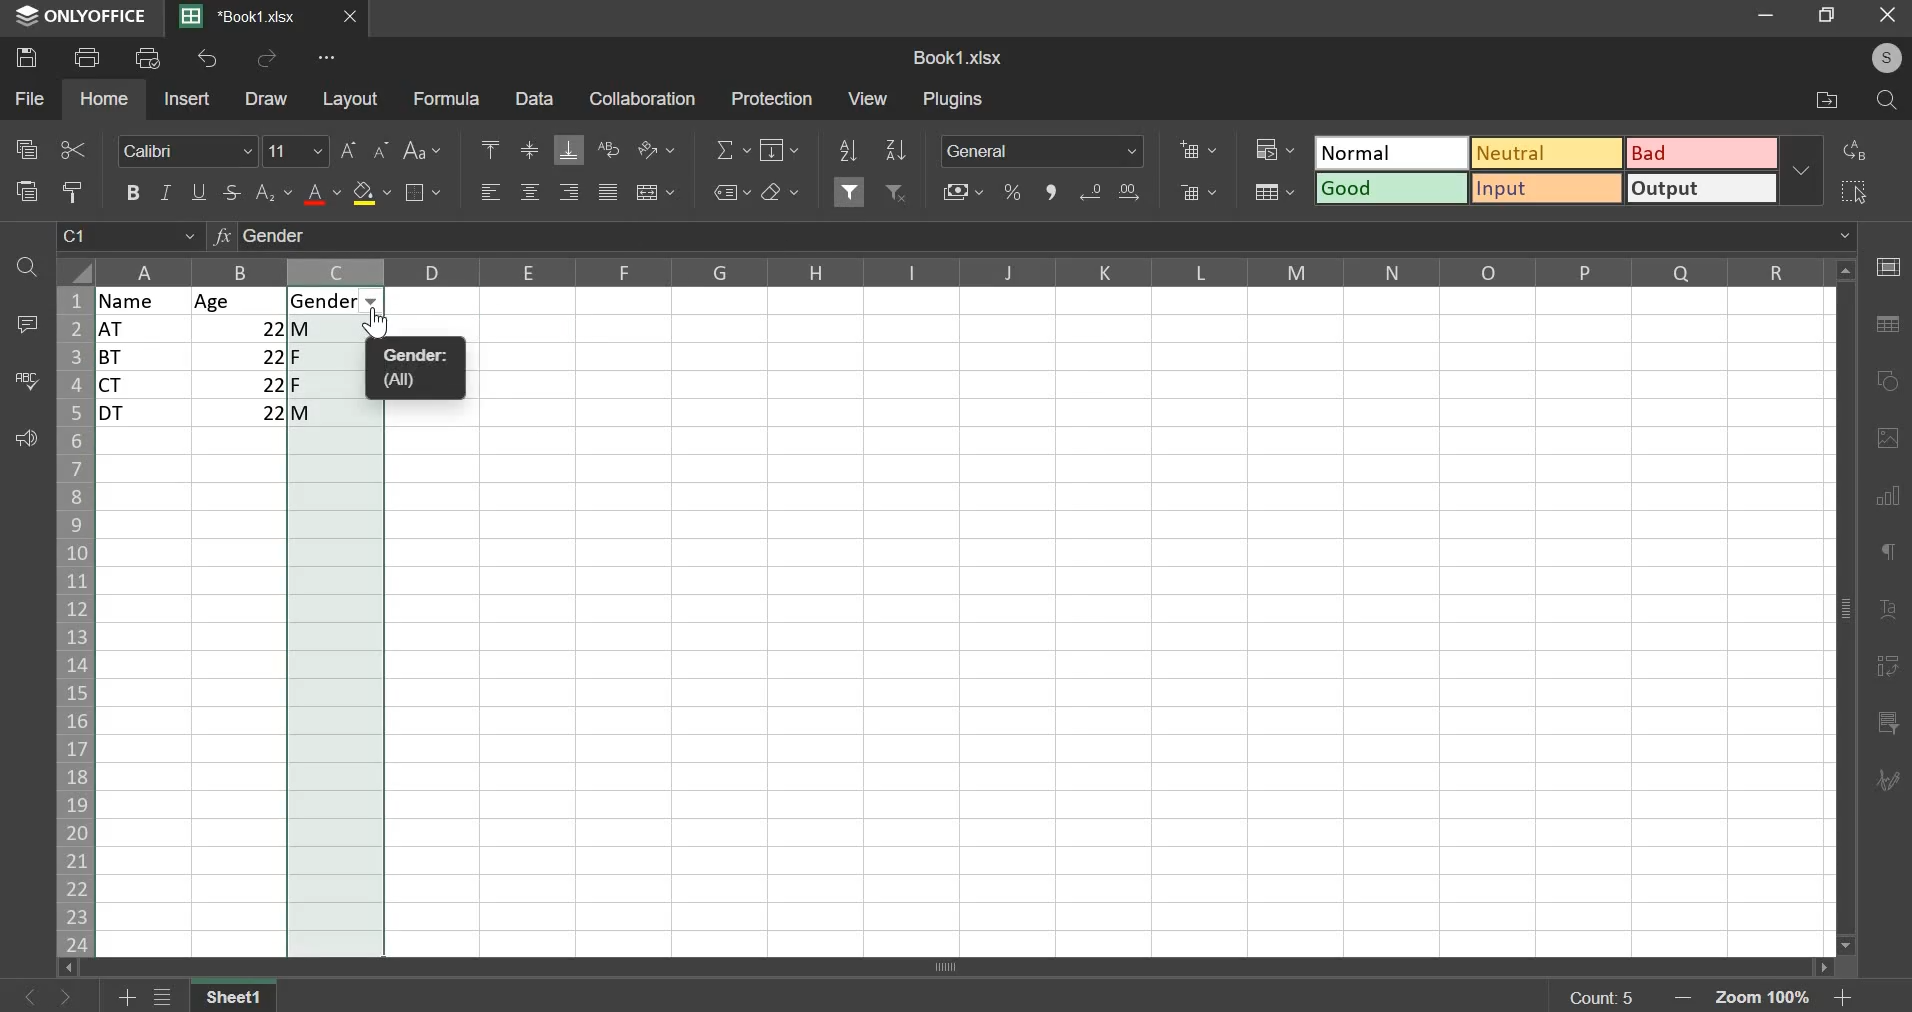 The image size is (1912, 1012). Describe the element at coordinates (639, 98) in the screenshot. I see `collaboration` at that location.